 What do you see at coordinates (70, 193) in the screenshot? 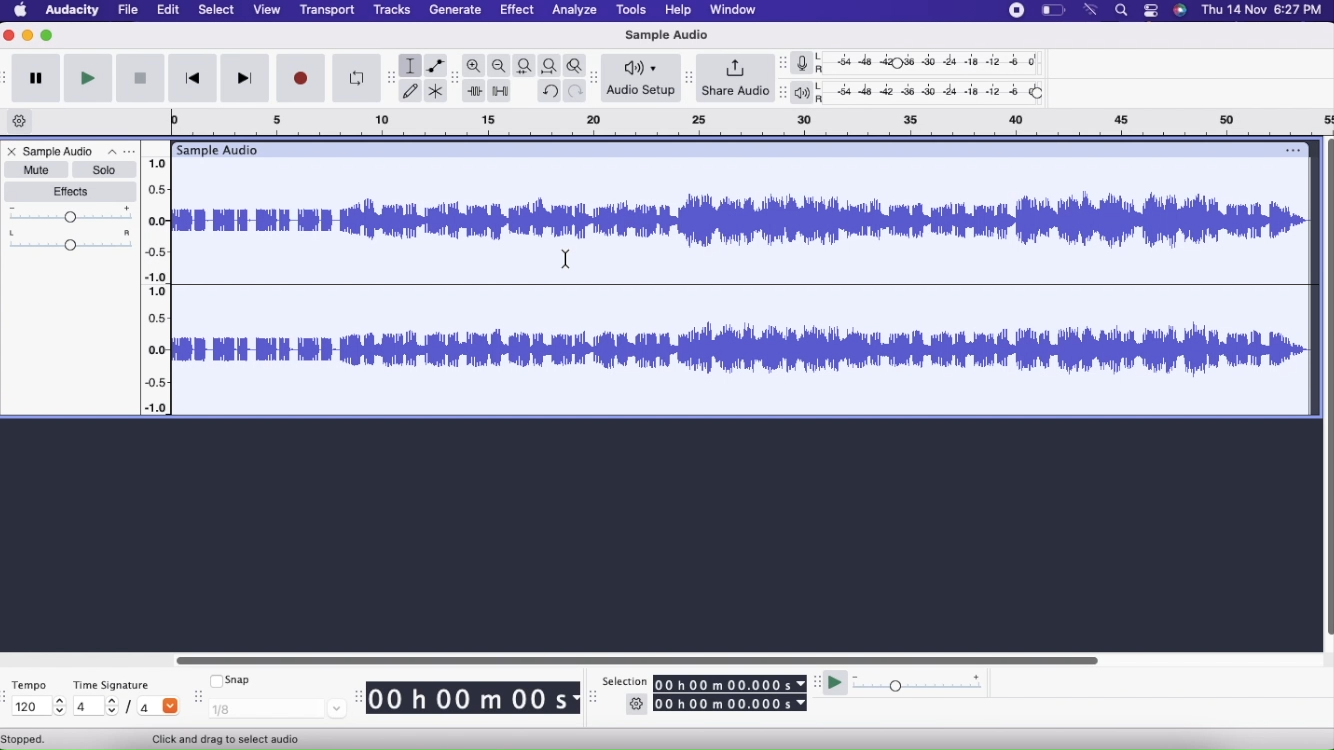
I see `Effects` at bounding box center [70, 193].